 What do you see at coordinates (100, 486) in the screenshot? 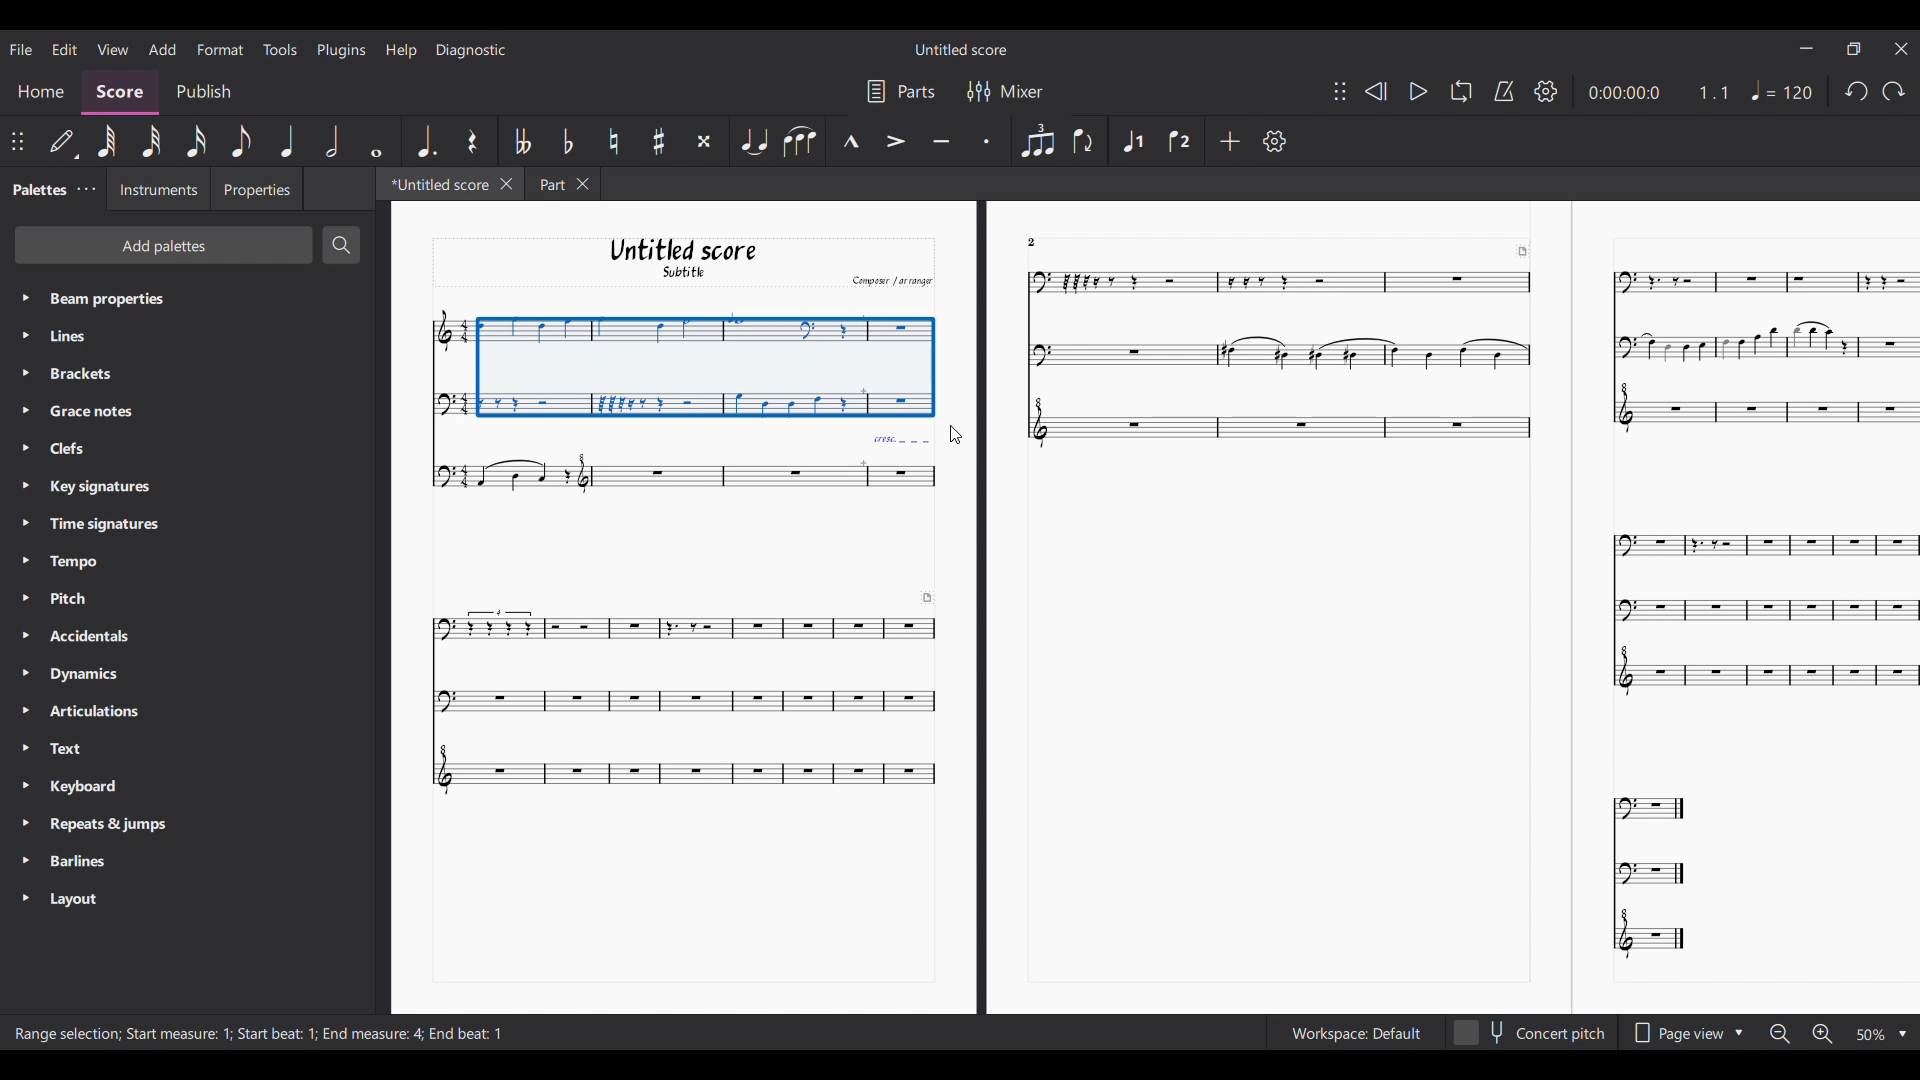
I see `Key Signatures` at bounding box center [100, 486].